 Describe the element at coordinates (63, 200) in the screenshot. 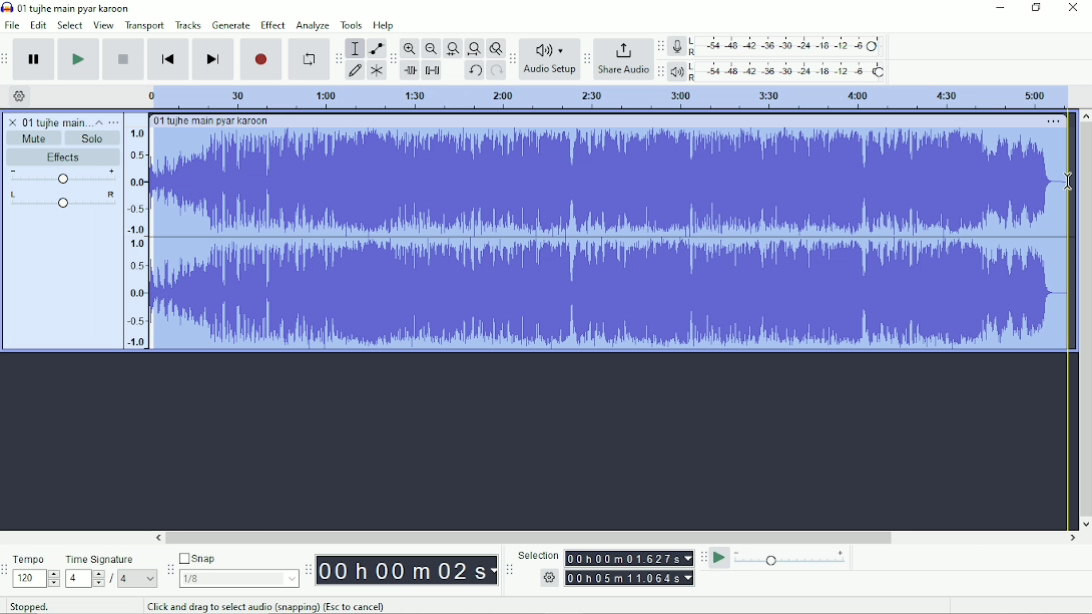

I see `Pan` at that location.